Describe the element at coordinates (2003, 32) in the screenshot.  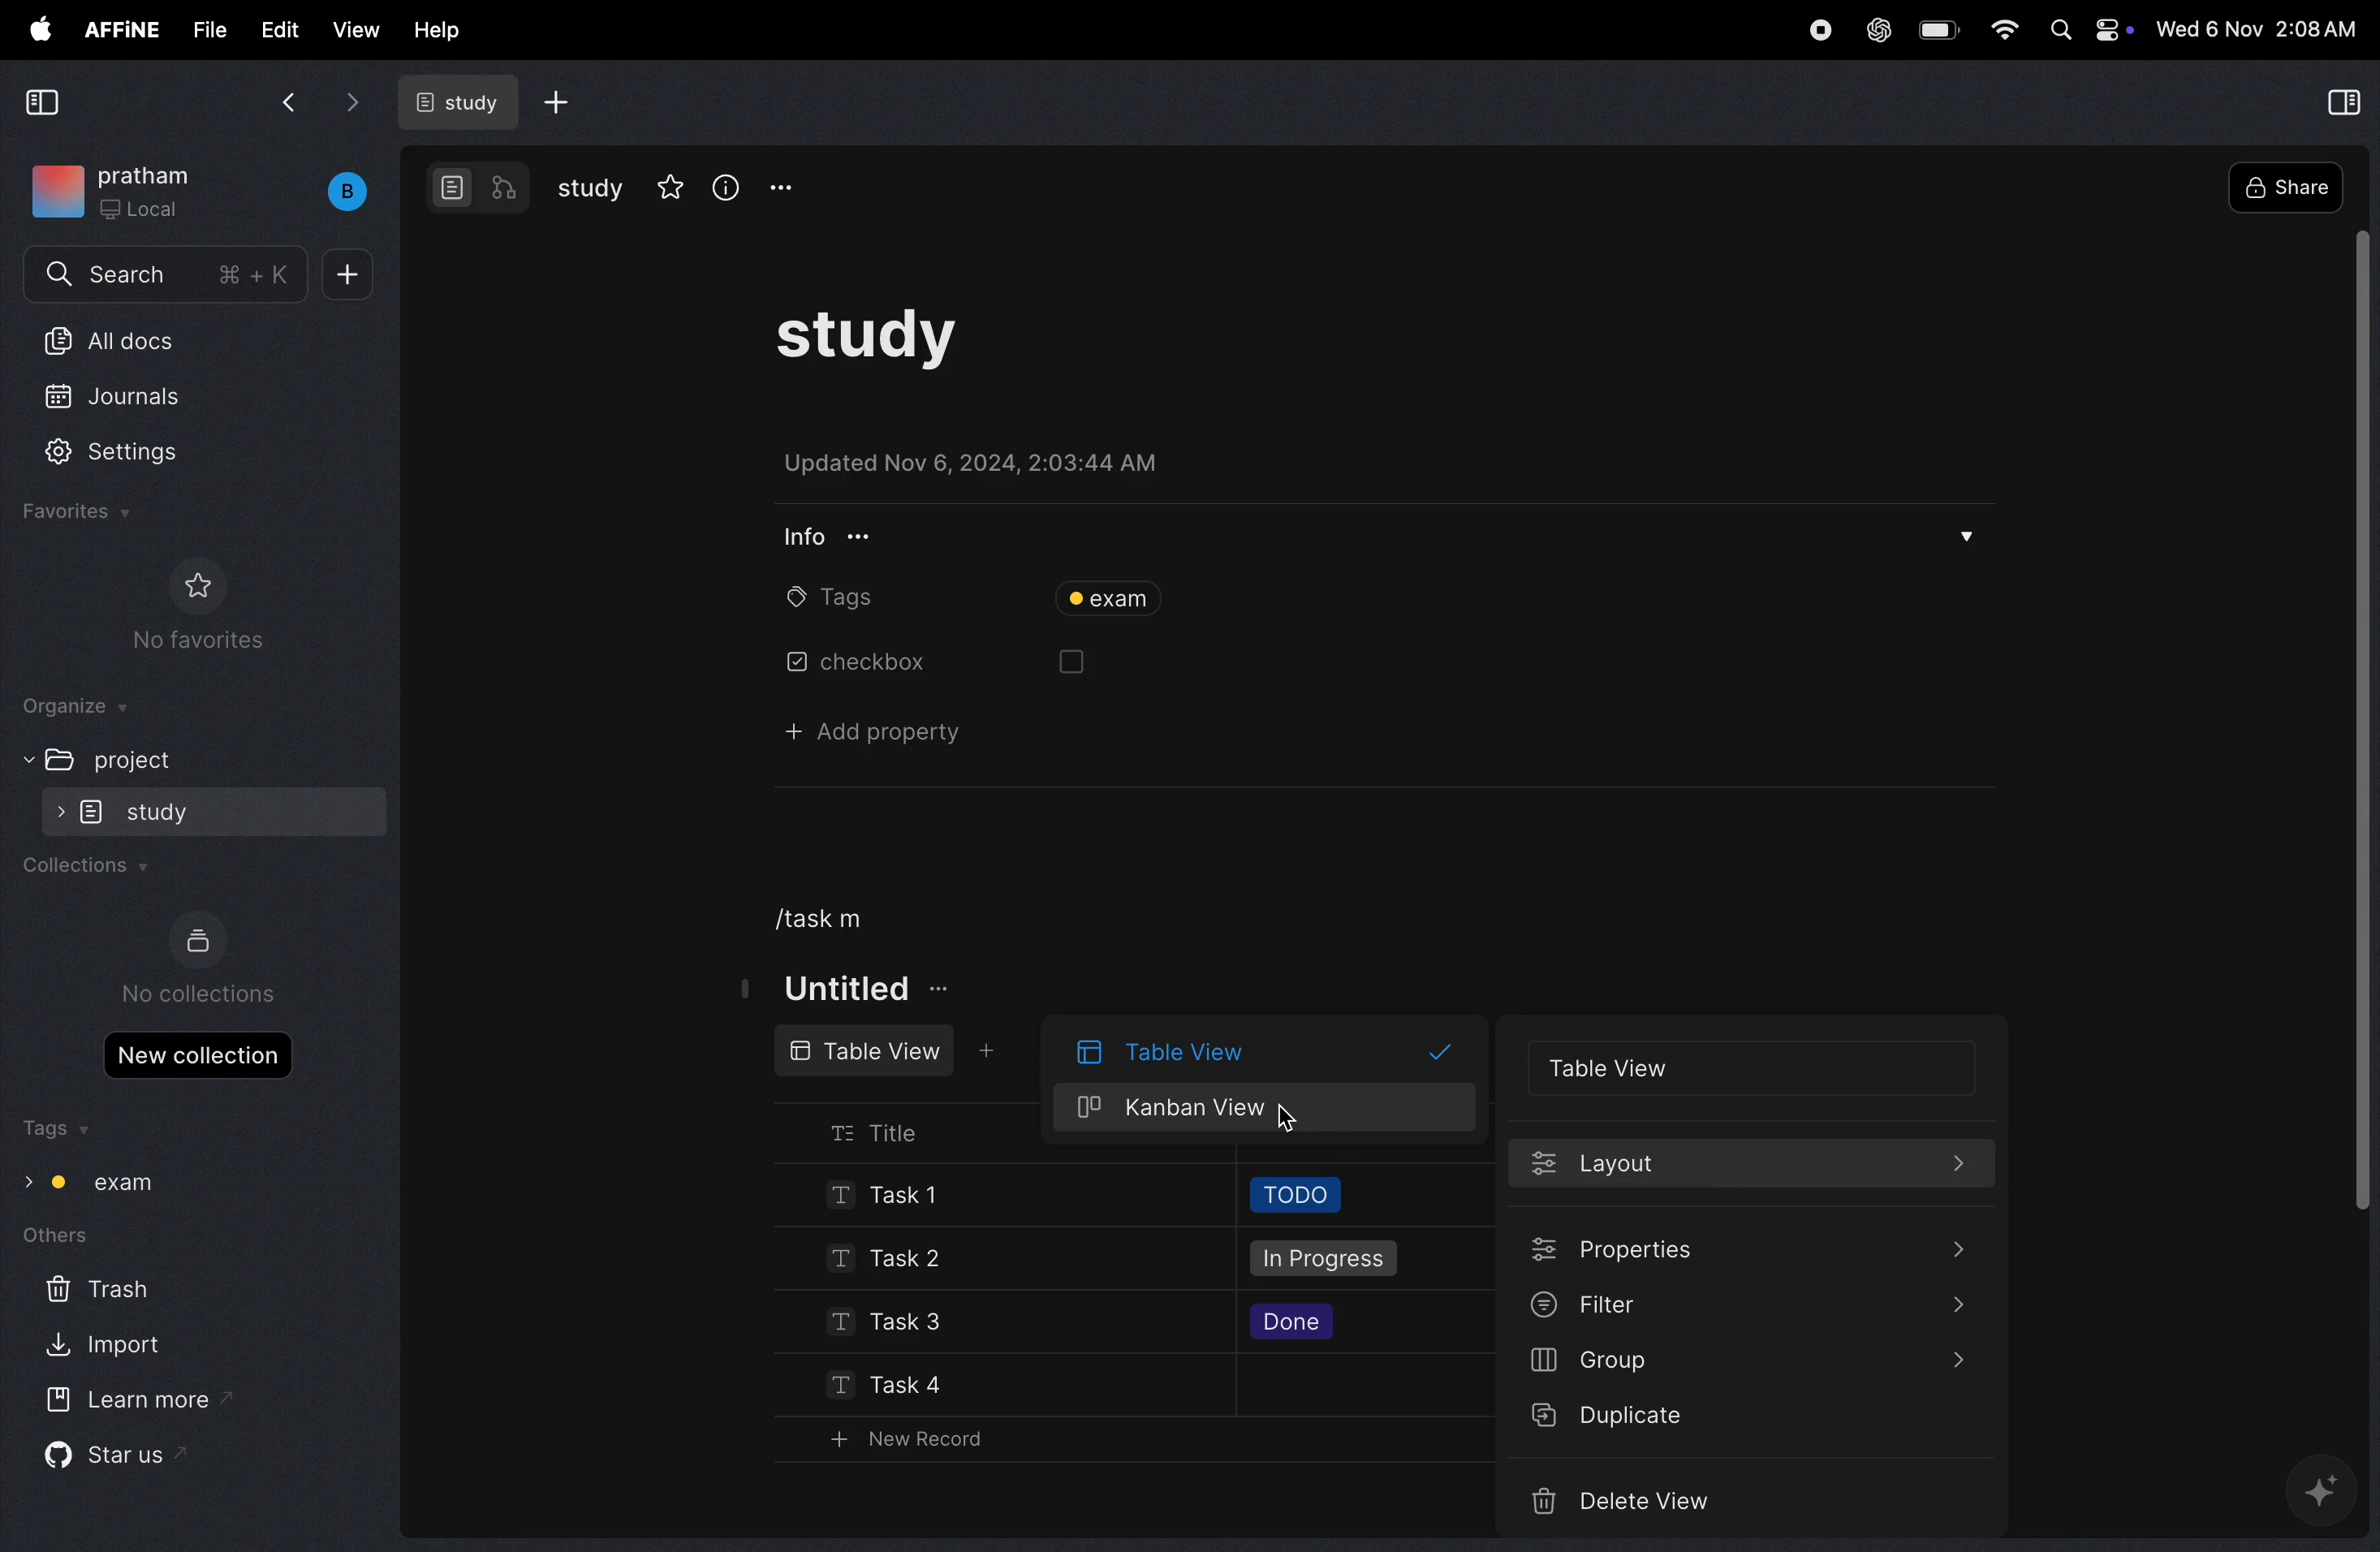
I see `wifi` at that location.